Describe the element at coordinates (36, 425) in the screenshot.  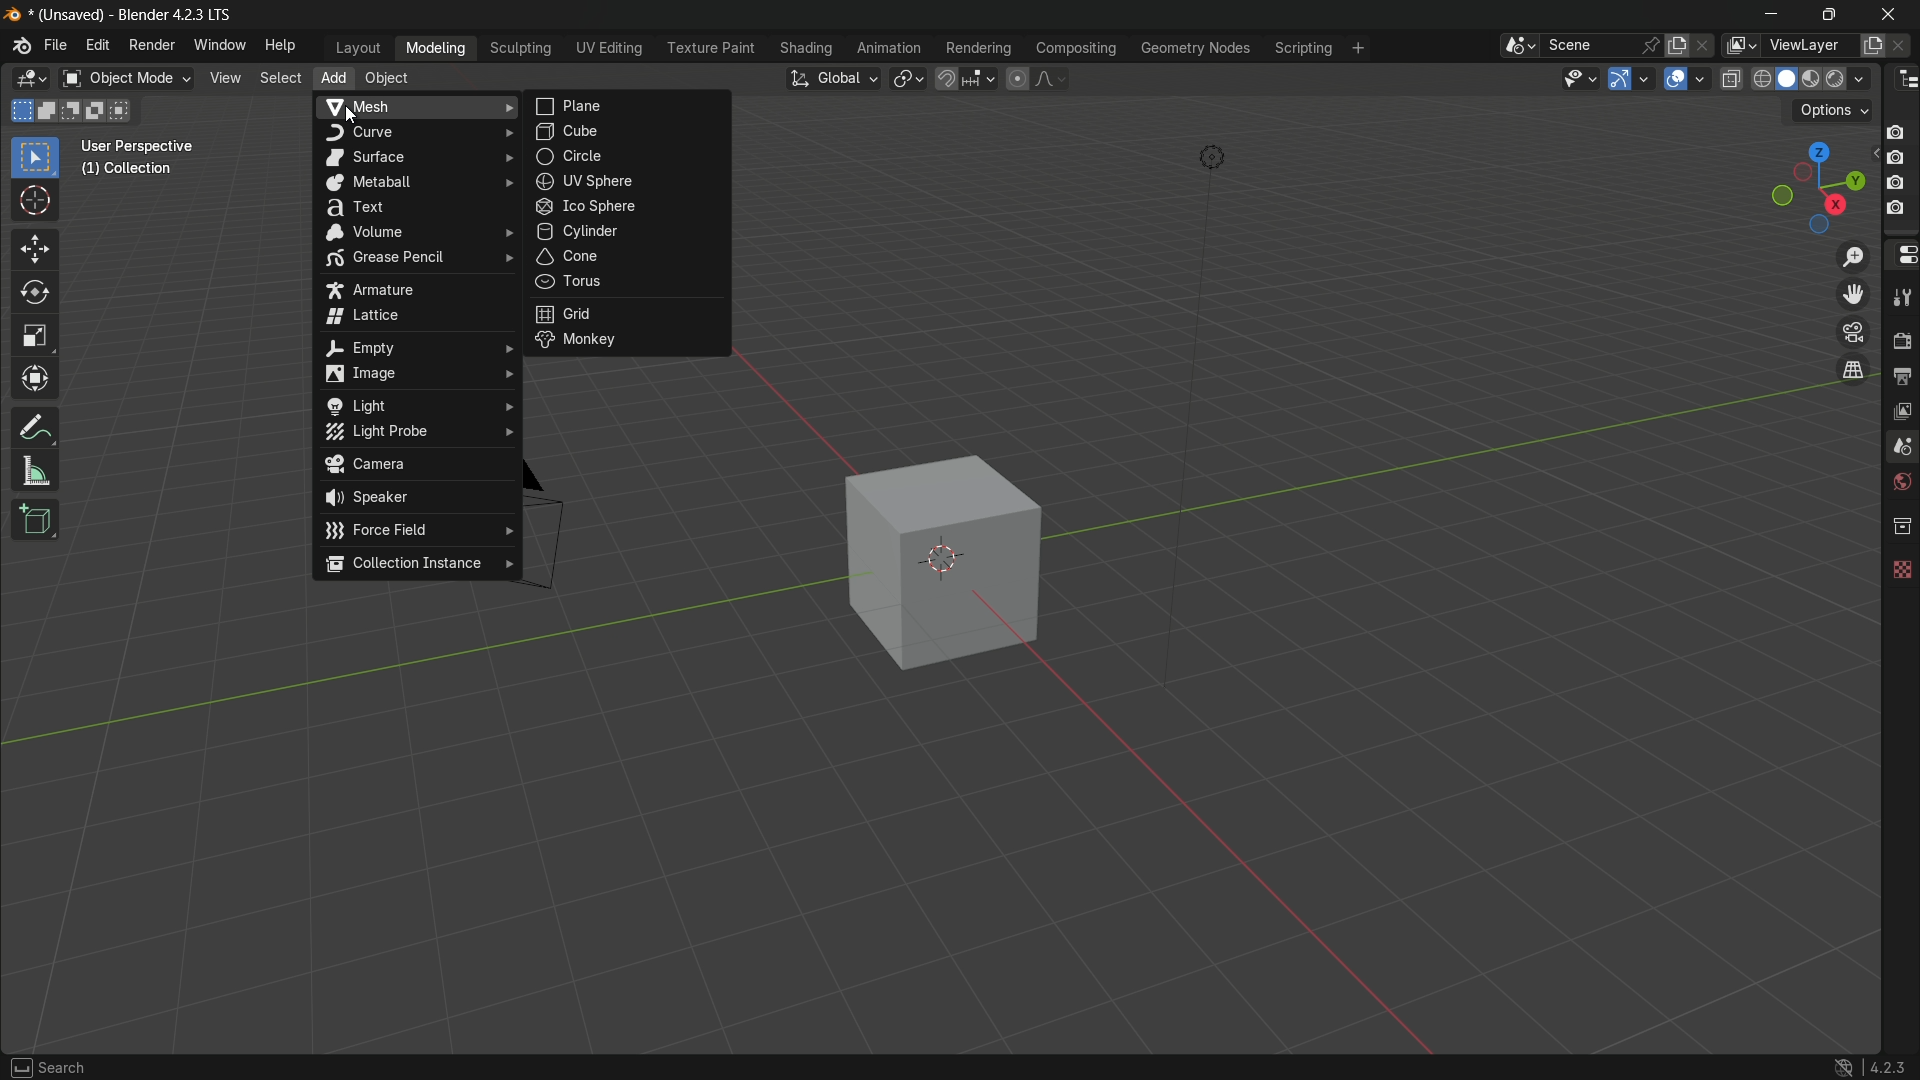
I see `annotate` at that location.